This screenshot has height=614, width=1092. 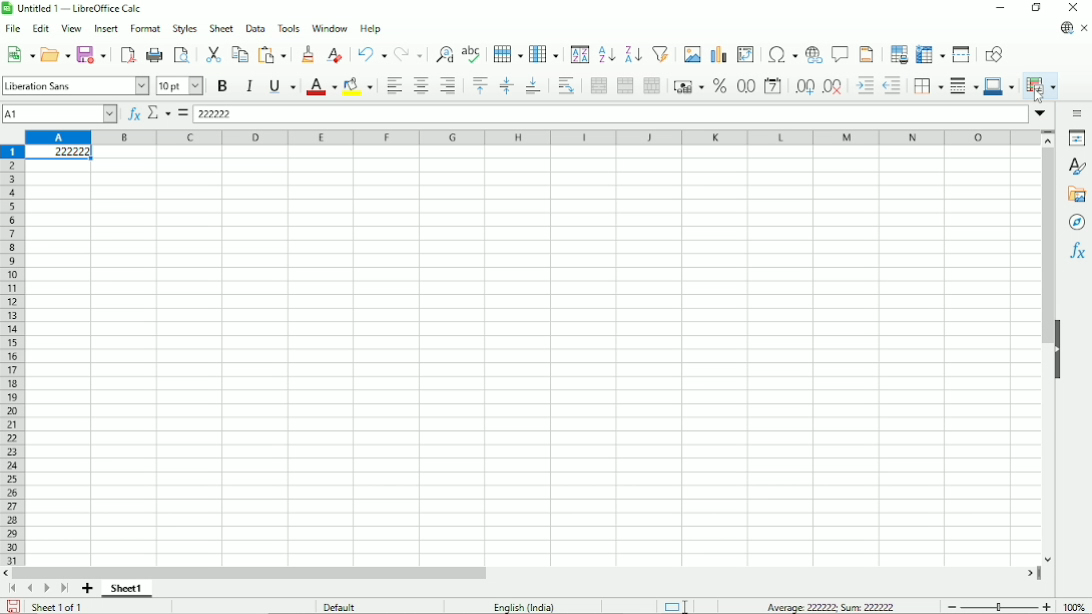 What do you see at coordinates (1079, 167) in the screenshot?
I see `Styles` at bounding box center [1079, 167].